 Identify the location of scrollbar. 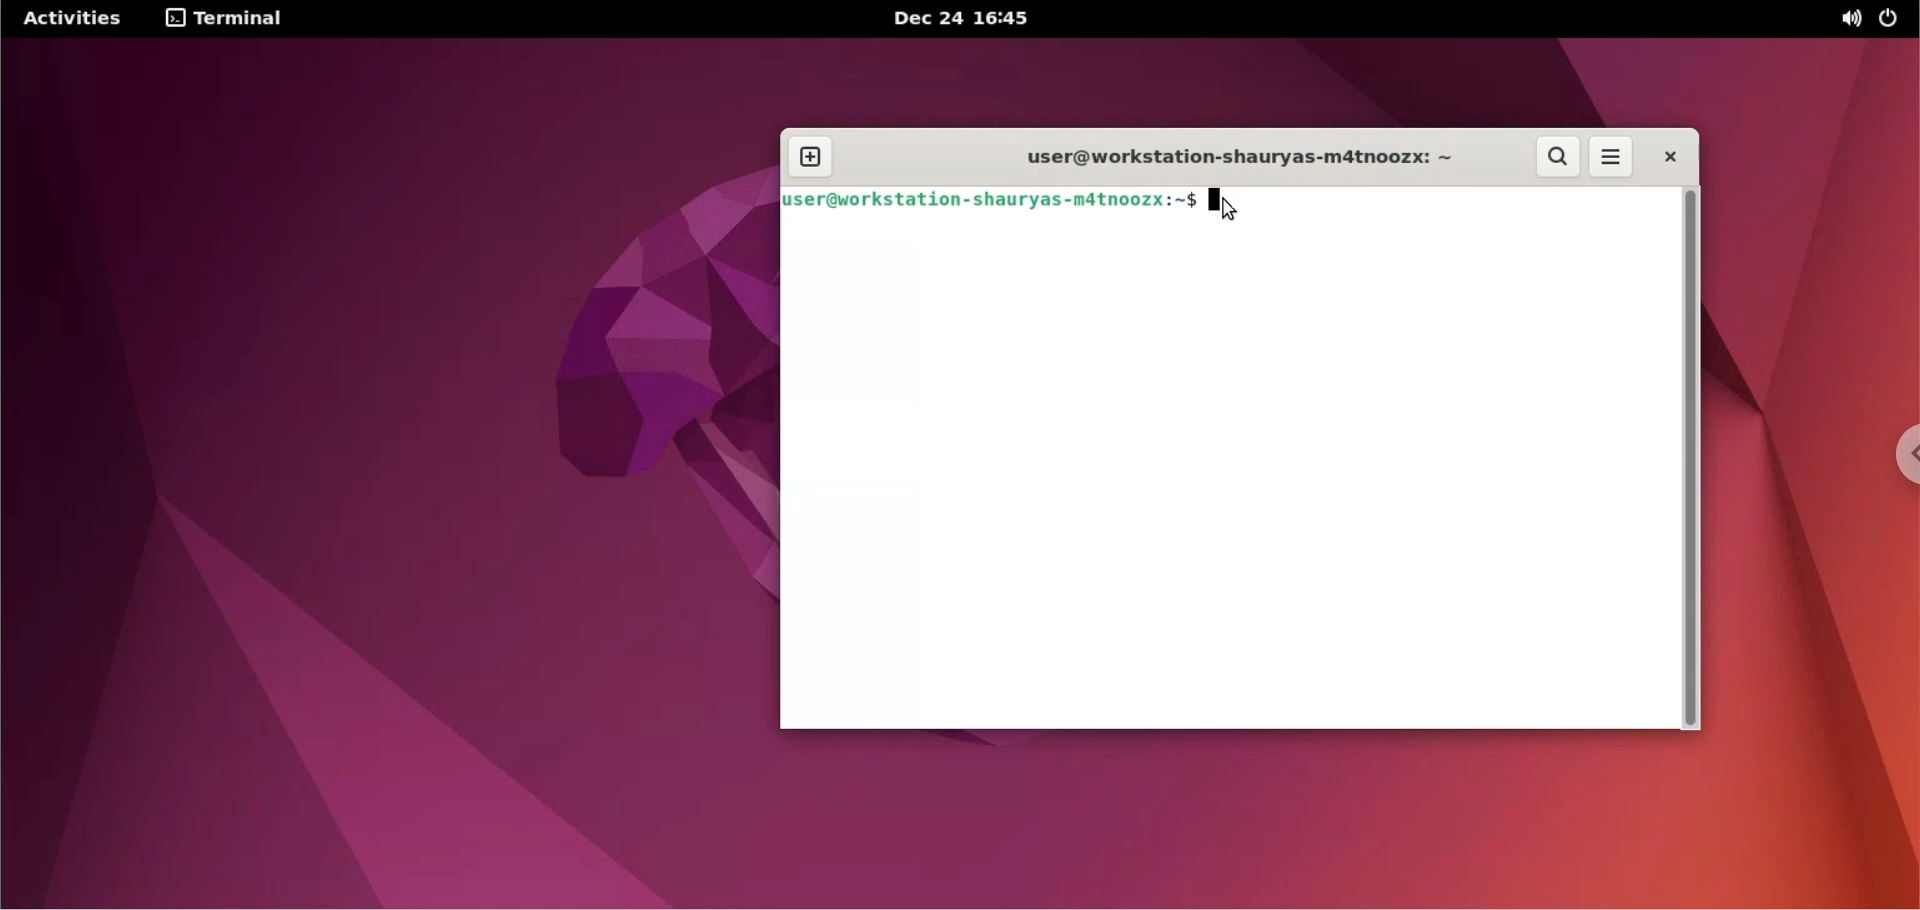
(1690, 457).